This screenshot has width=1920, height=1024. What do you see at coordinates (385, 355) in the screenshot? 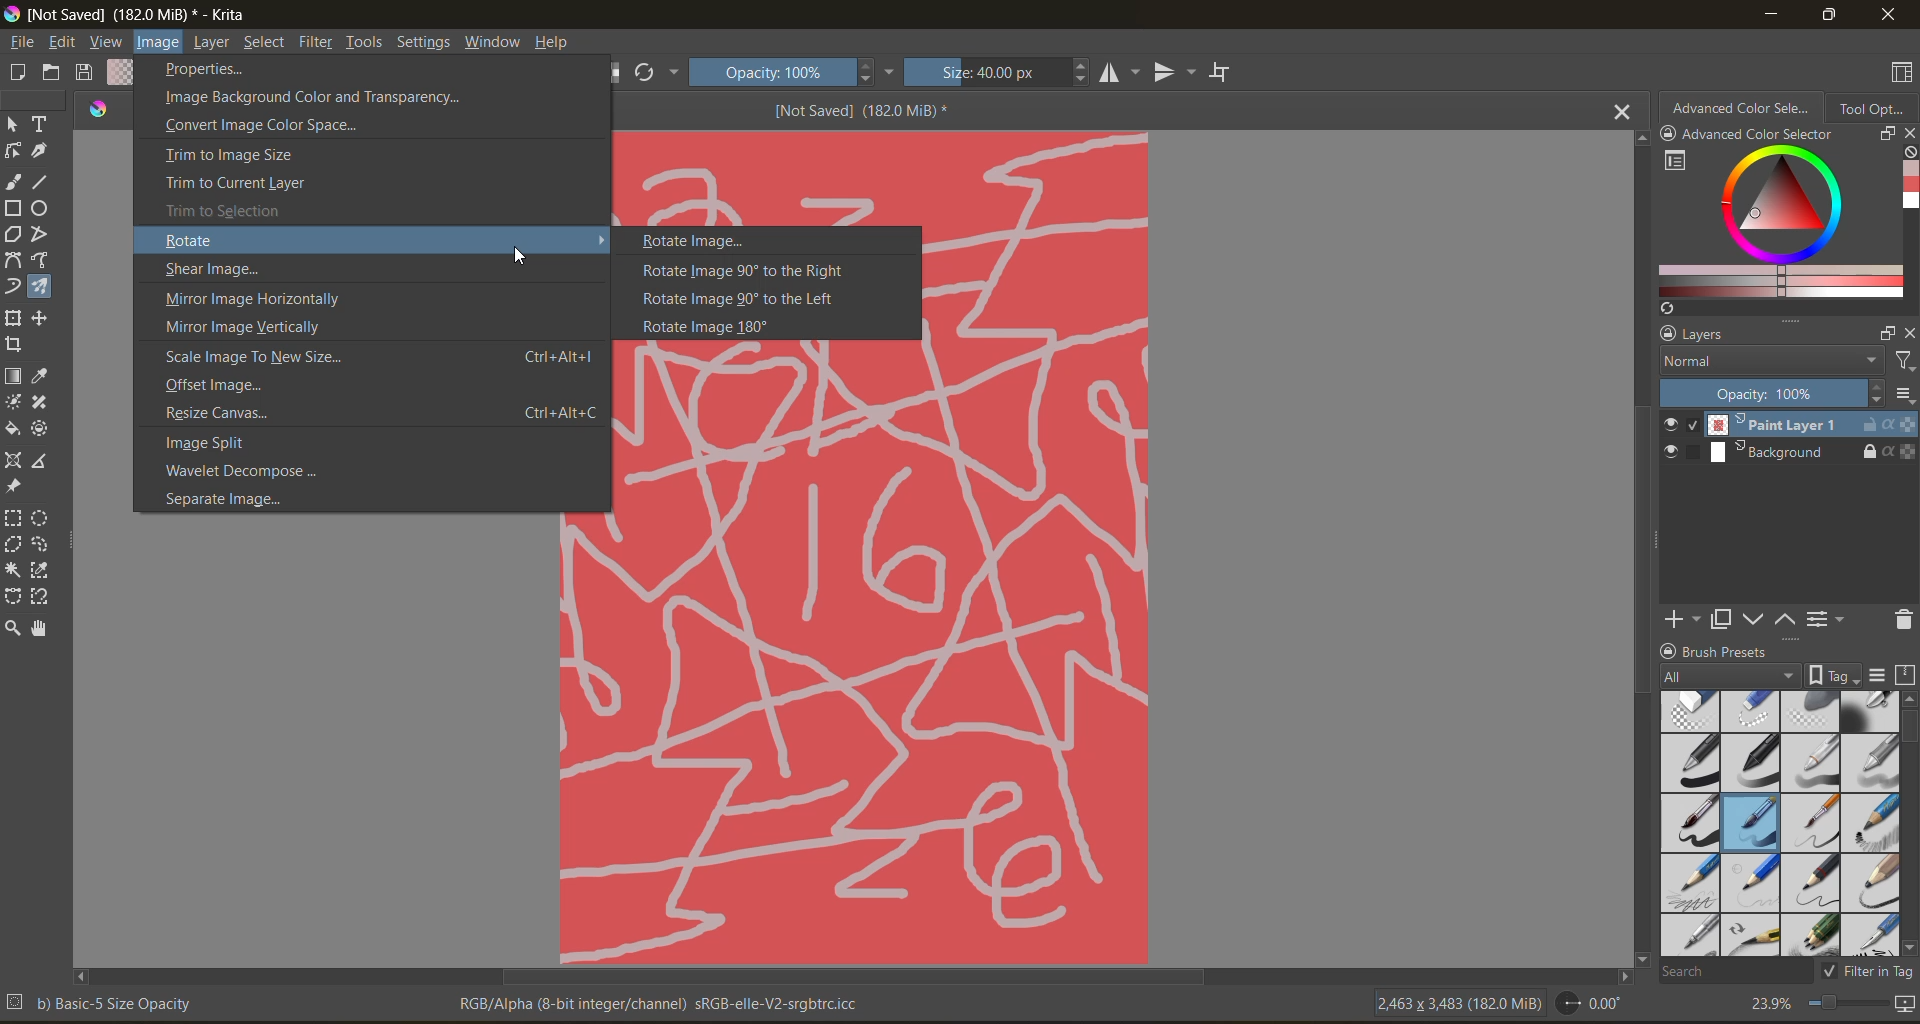
I see `scale image to new size` at bounding box center [385, 355].